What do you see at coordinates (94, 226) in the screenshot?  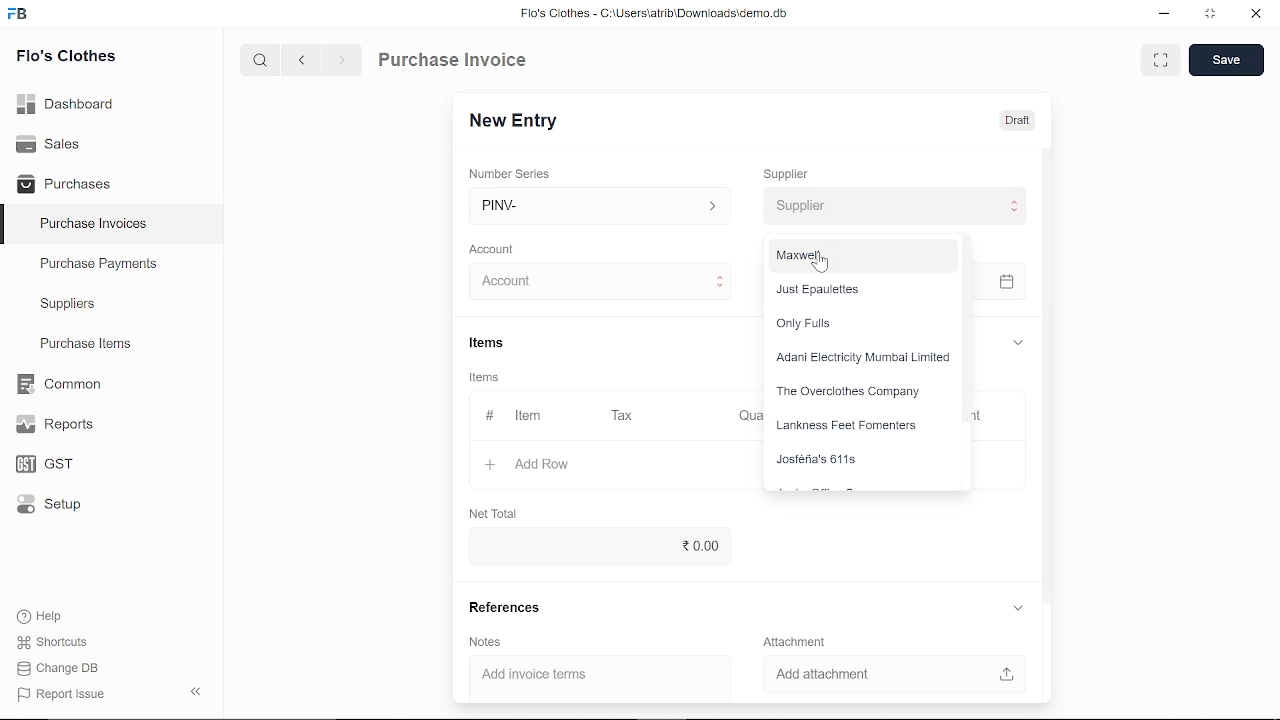 I see `Purchase Invoices` at bounding box center [94, 226].